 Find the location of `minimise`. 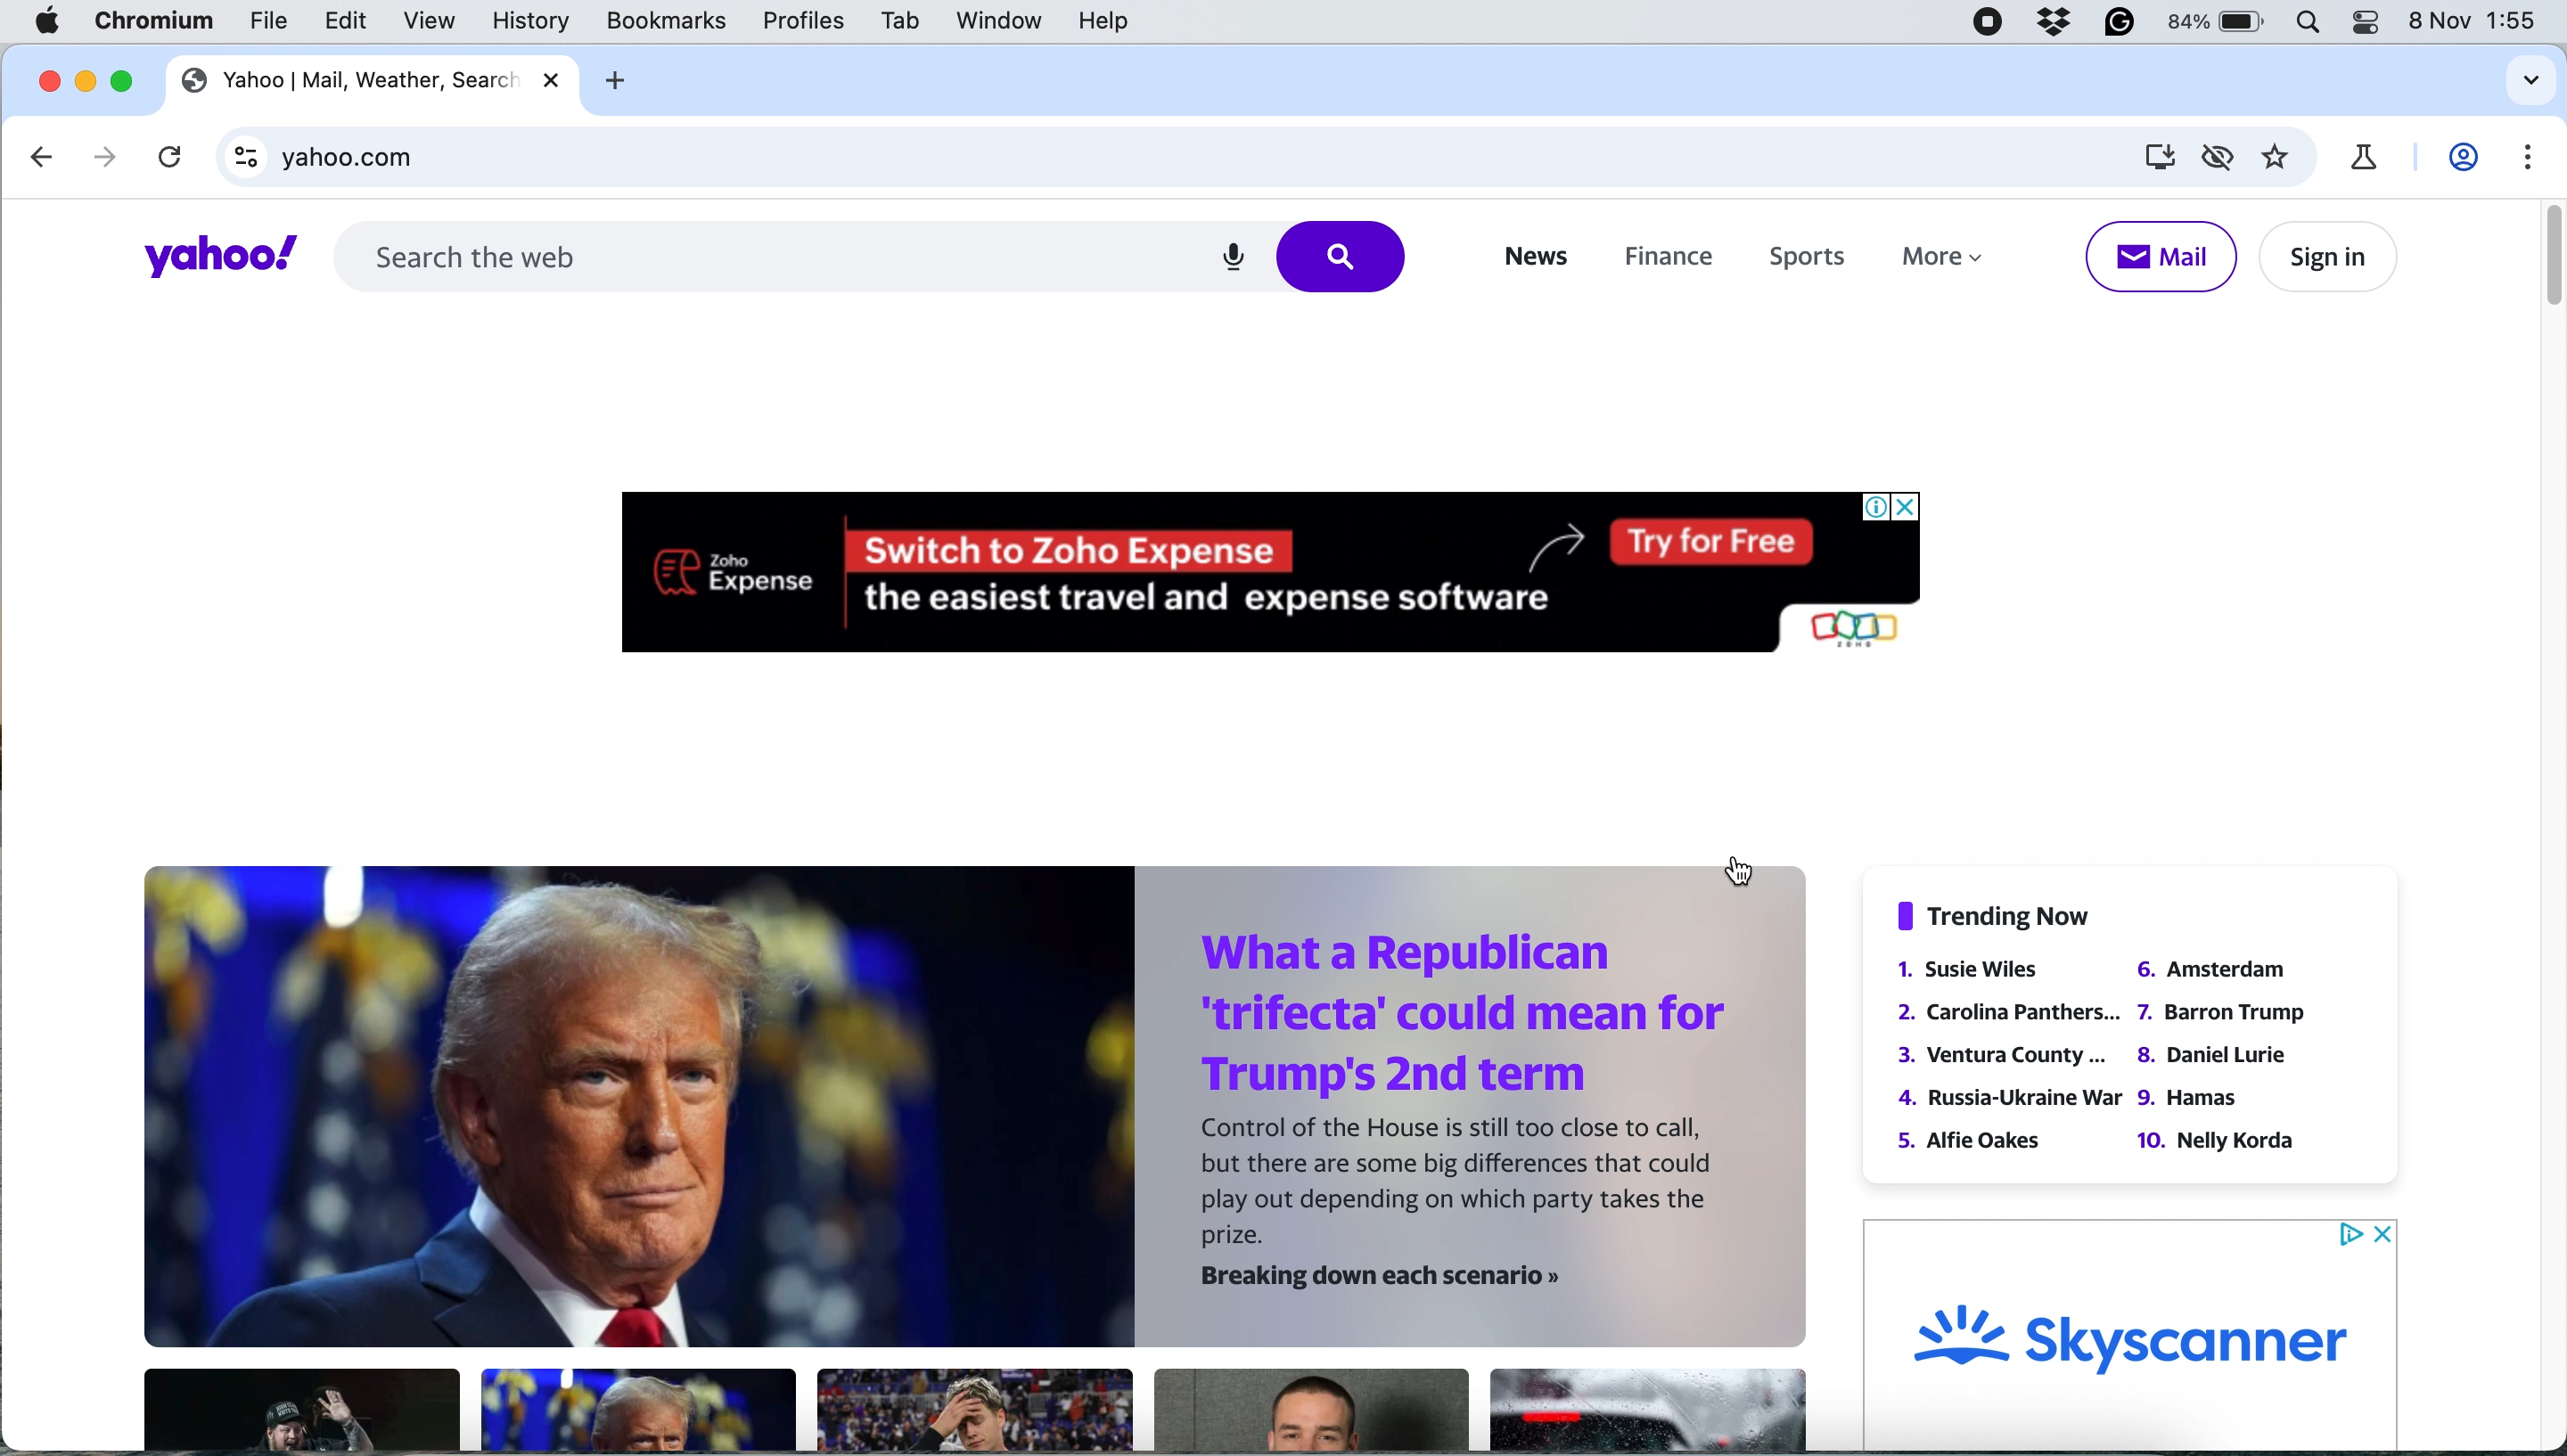

minimise is located at coordinates (83, 79).